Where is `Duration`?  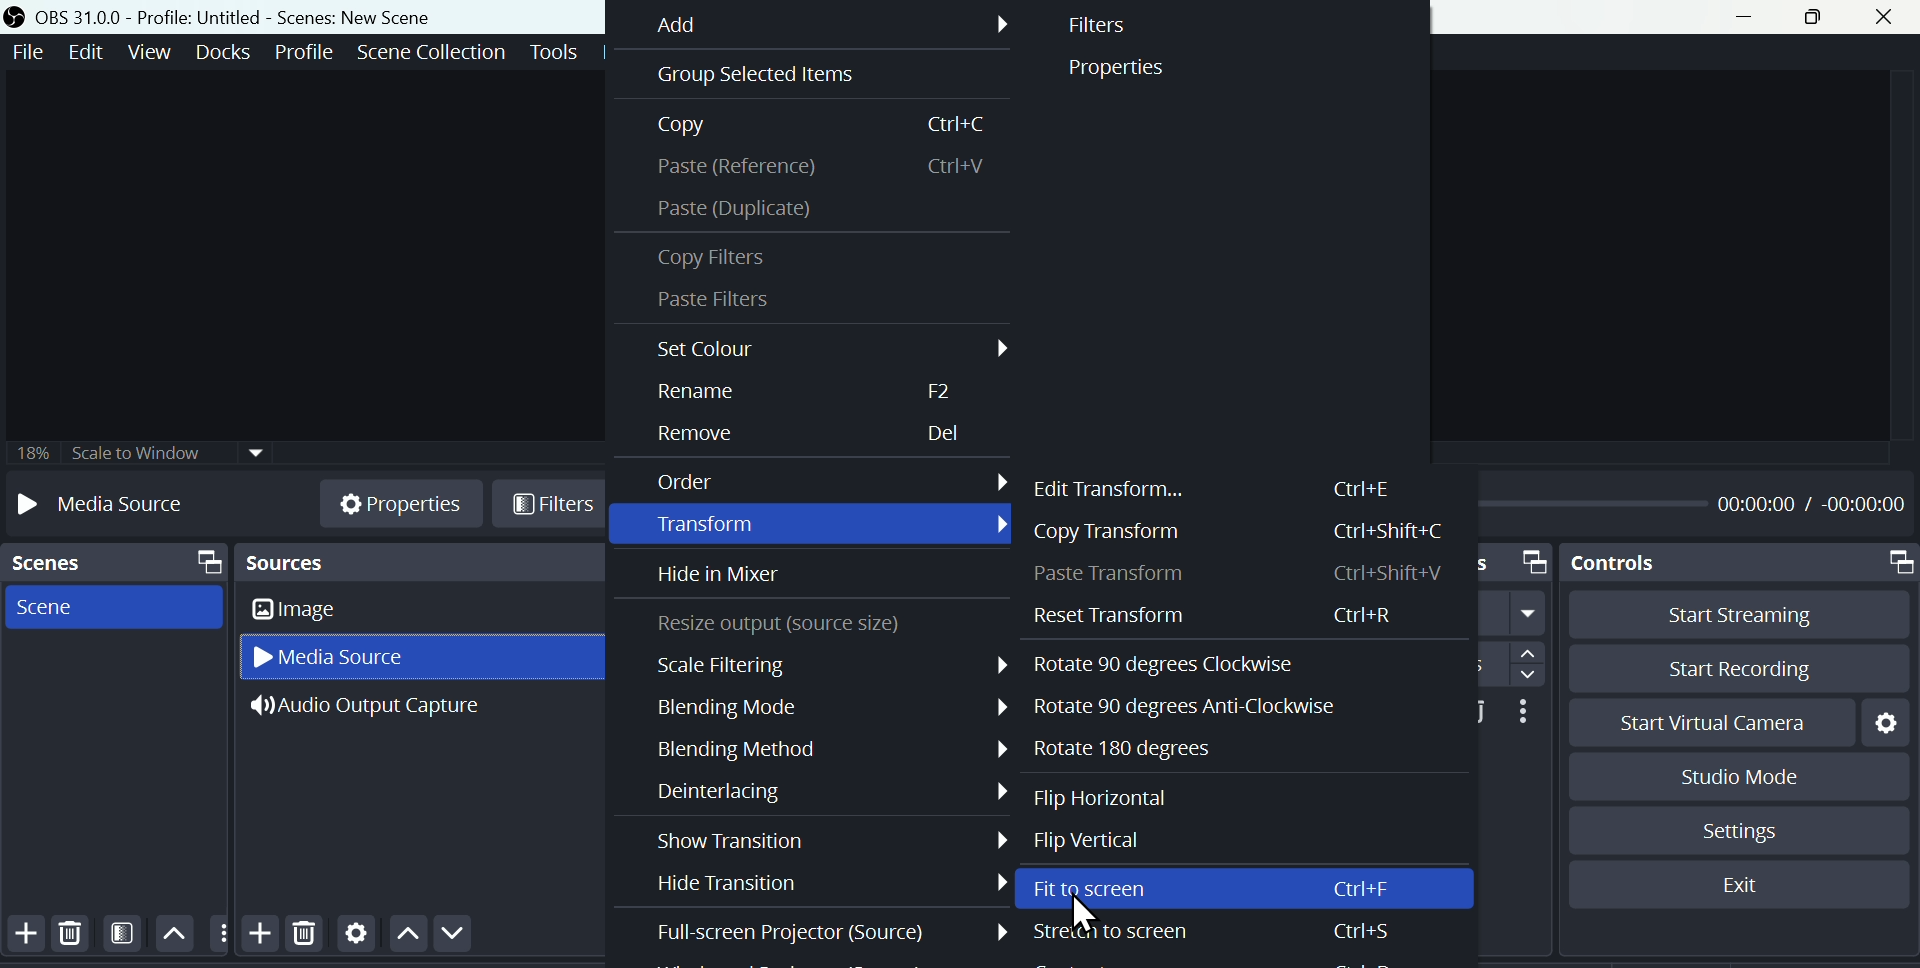
Duration is located at coordinates (1518, 661).